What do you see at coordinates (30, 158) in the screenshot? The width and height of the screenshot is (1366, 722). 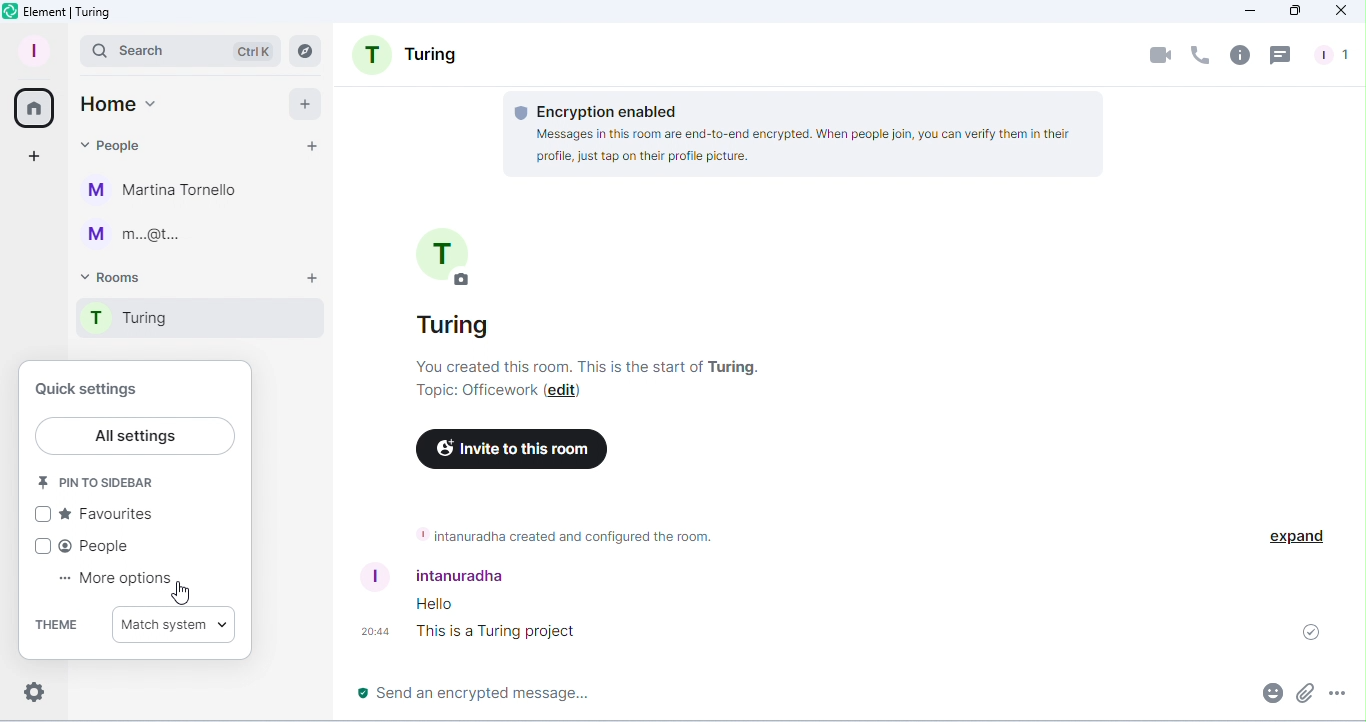 I see `Create a space` at bounding box center [30, 158].